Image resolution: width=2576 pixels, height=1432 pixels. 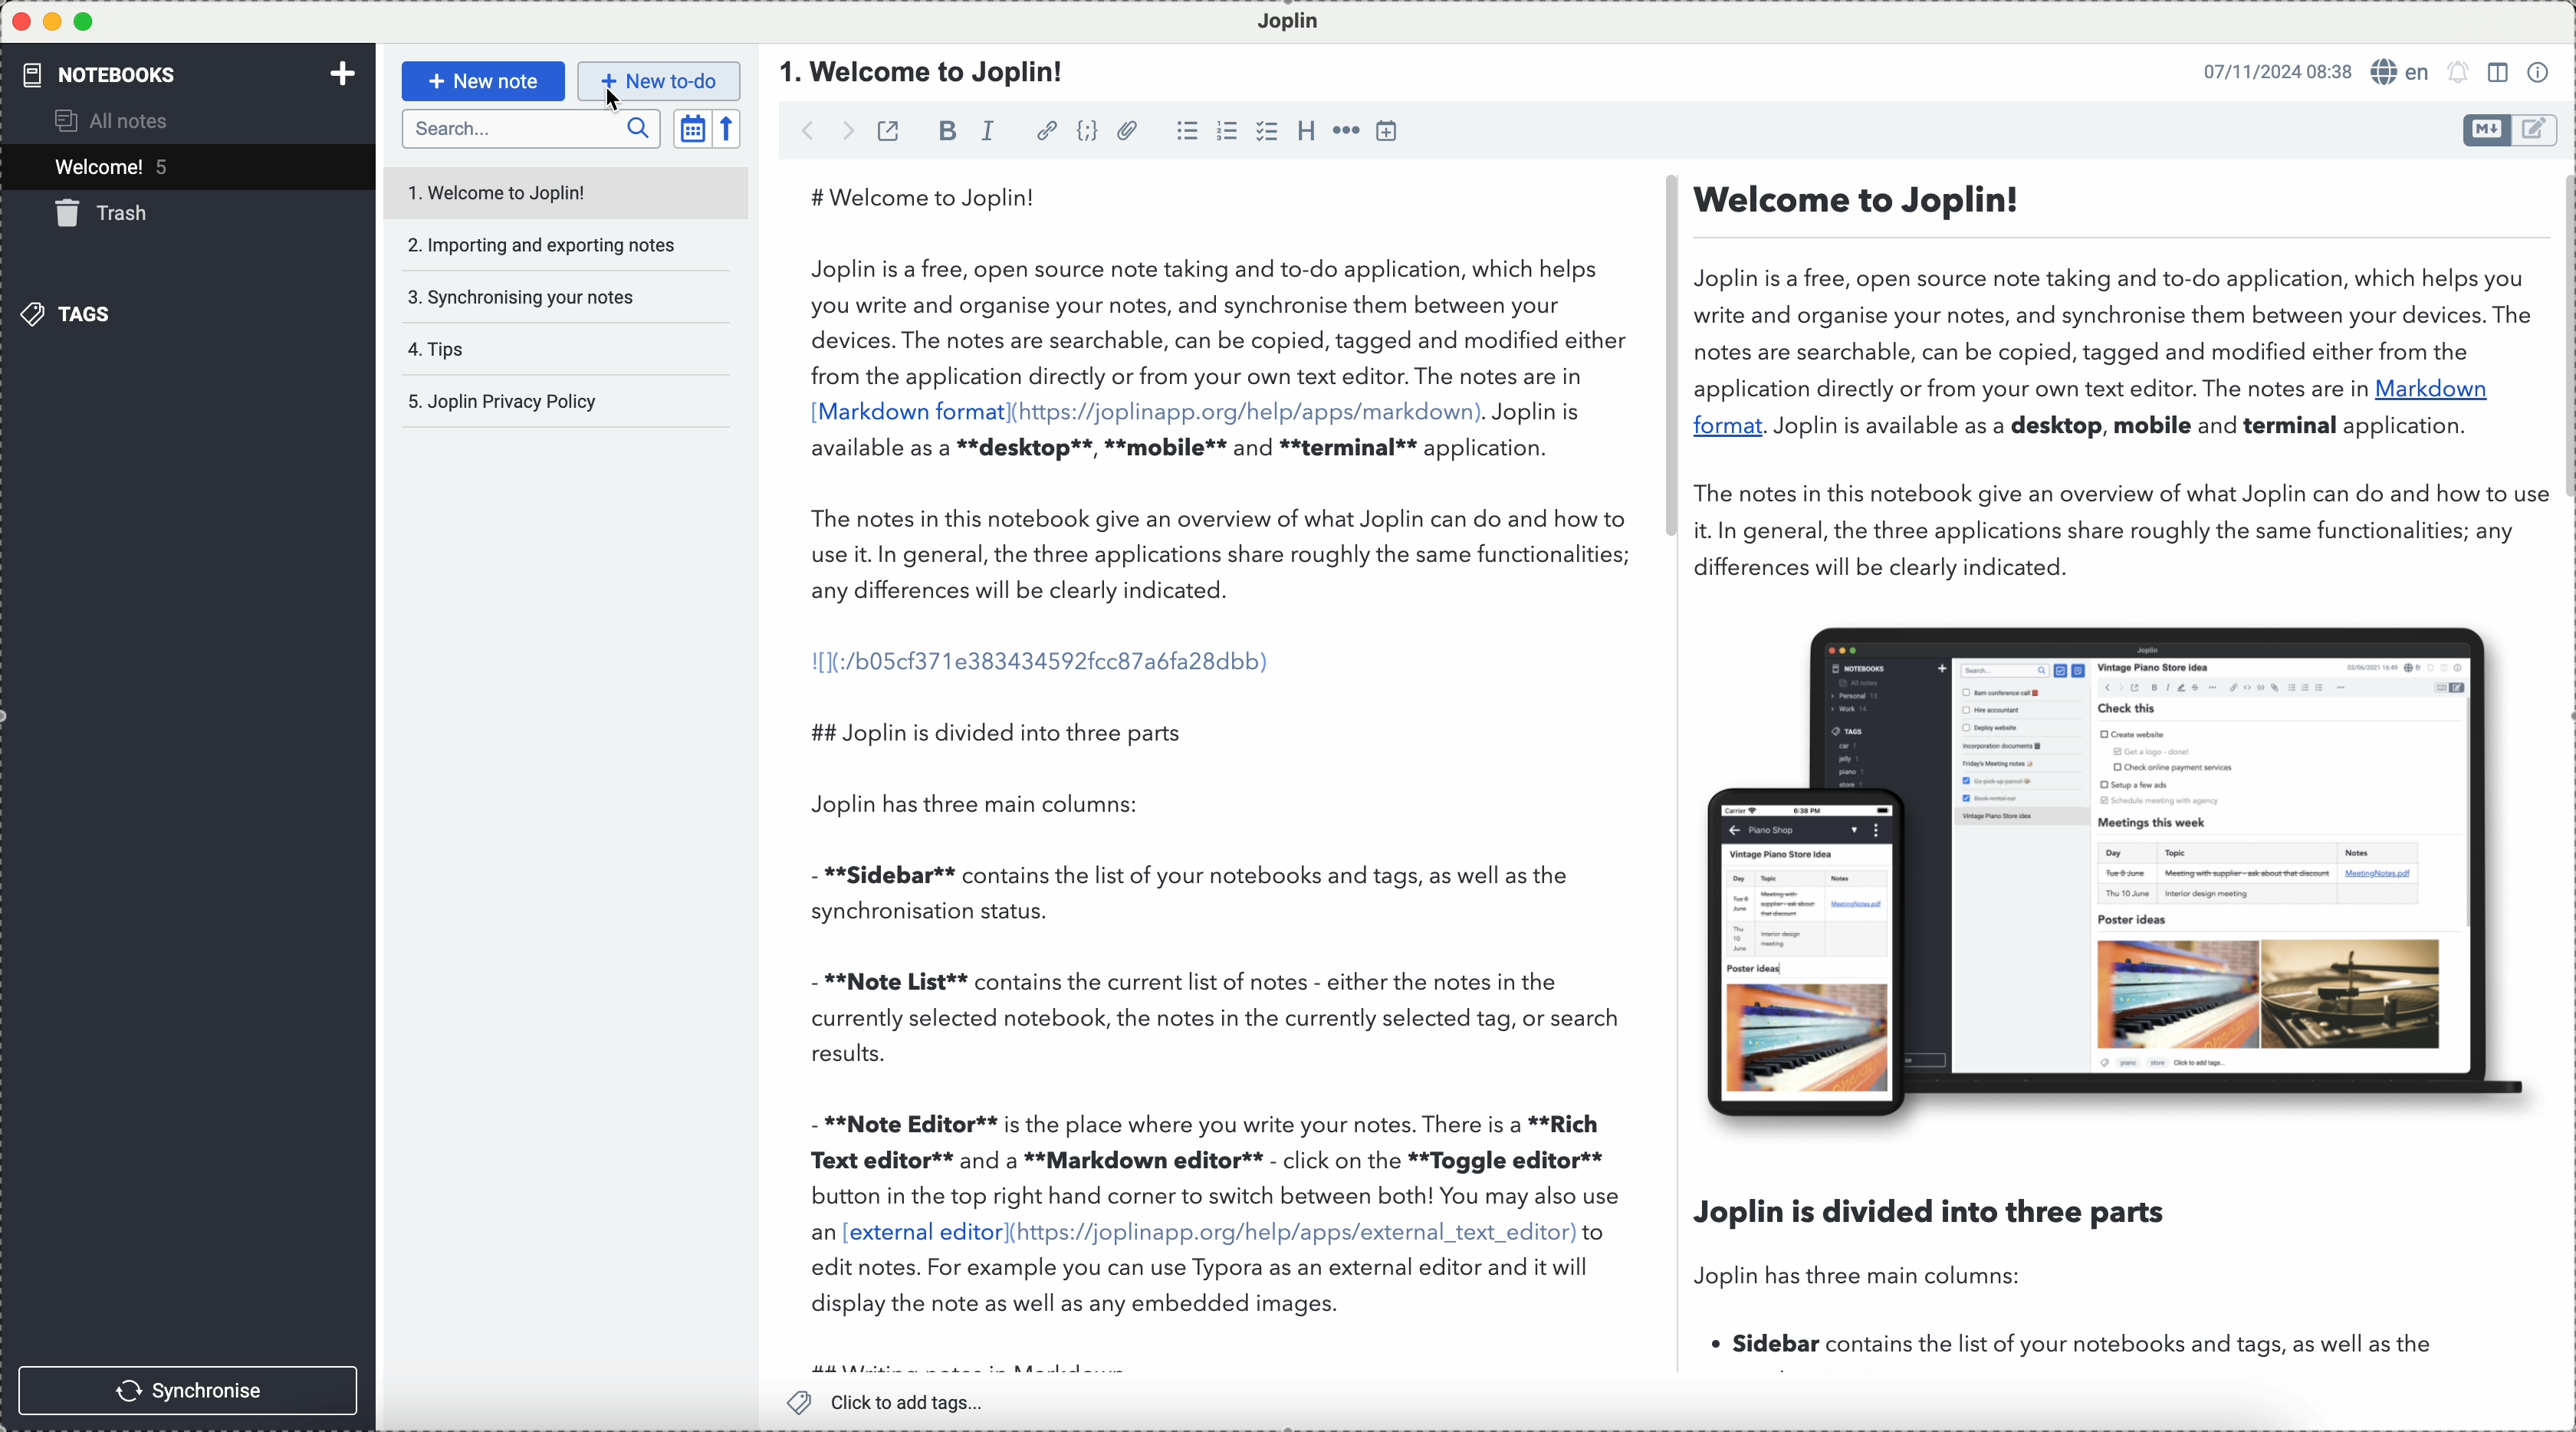 I want to click on synchronising your notes, so click(x=565, y=299).